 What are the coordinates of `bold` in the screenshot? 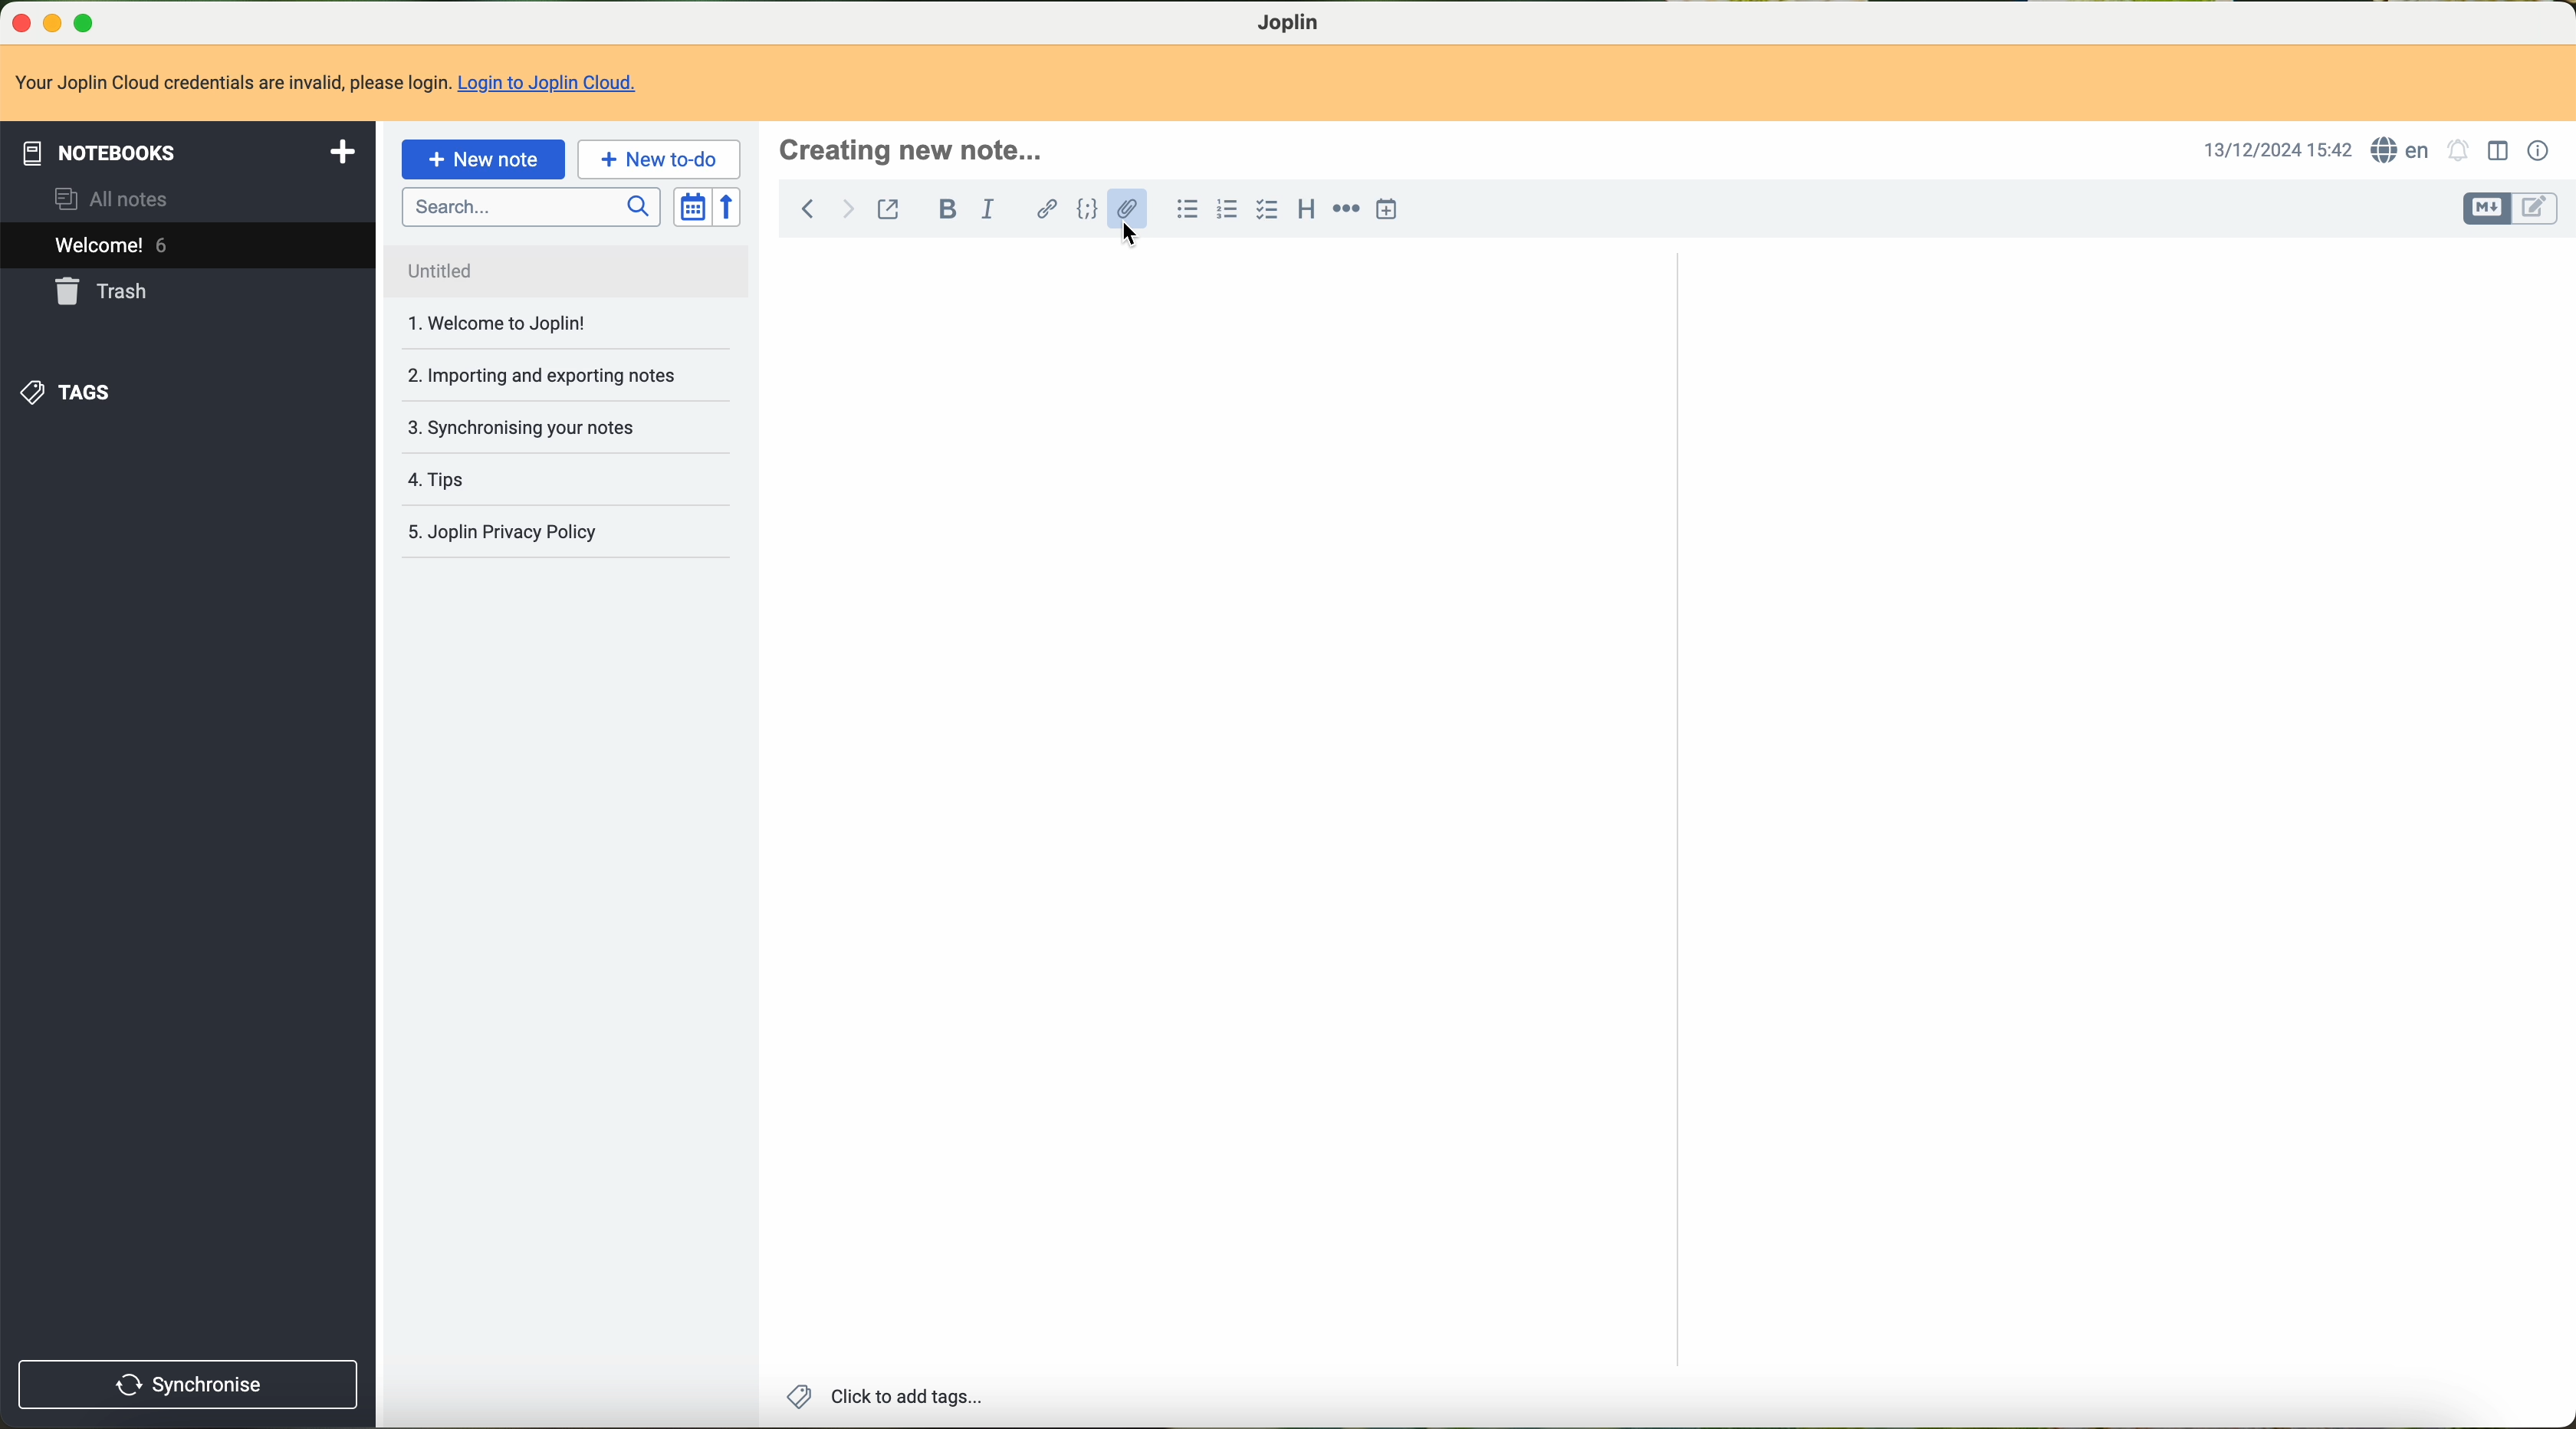 It's located at (948, 210).